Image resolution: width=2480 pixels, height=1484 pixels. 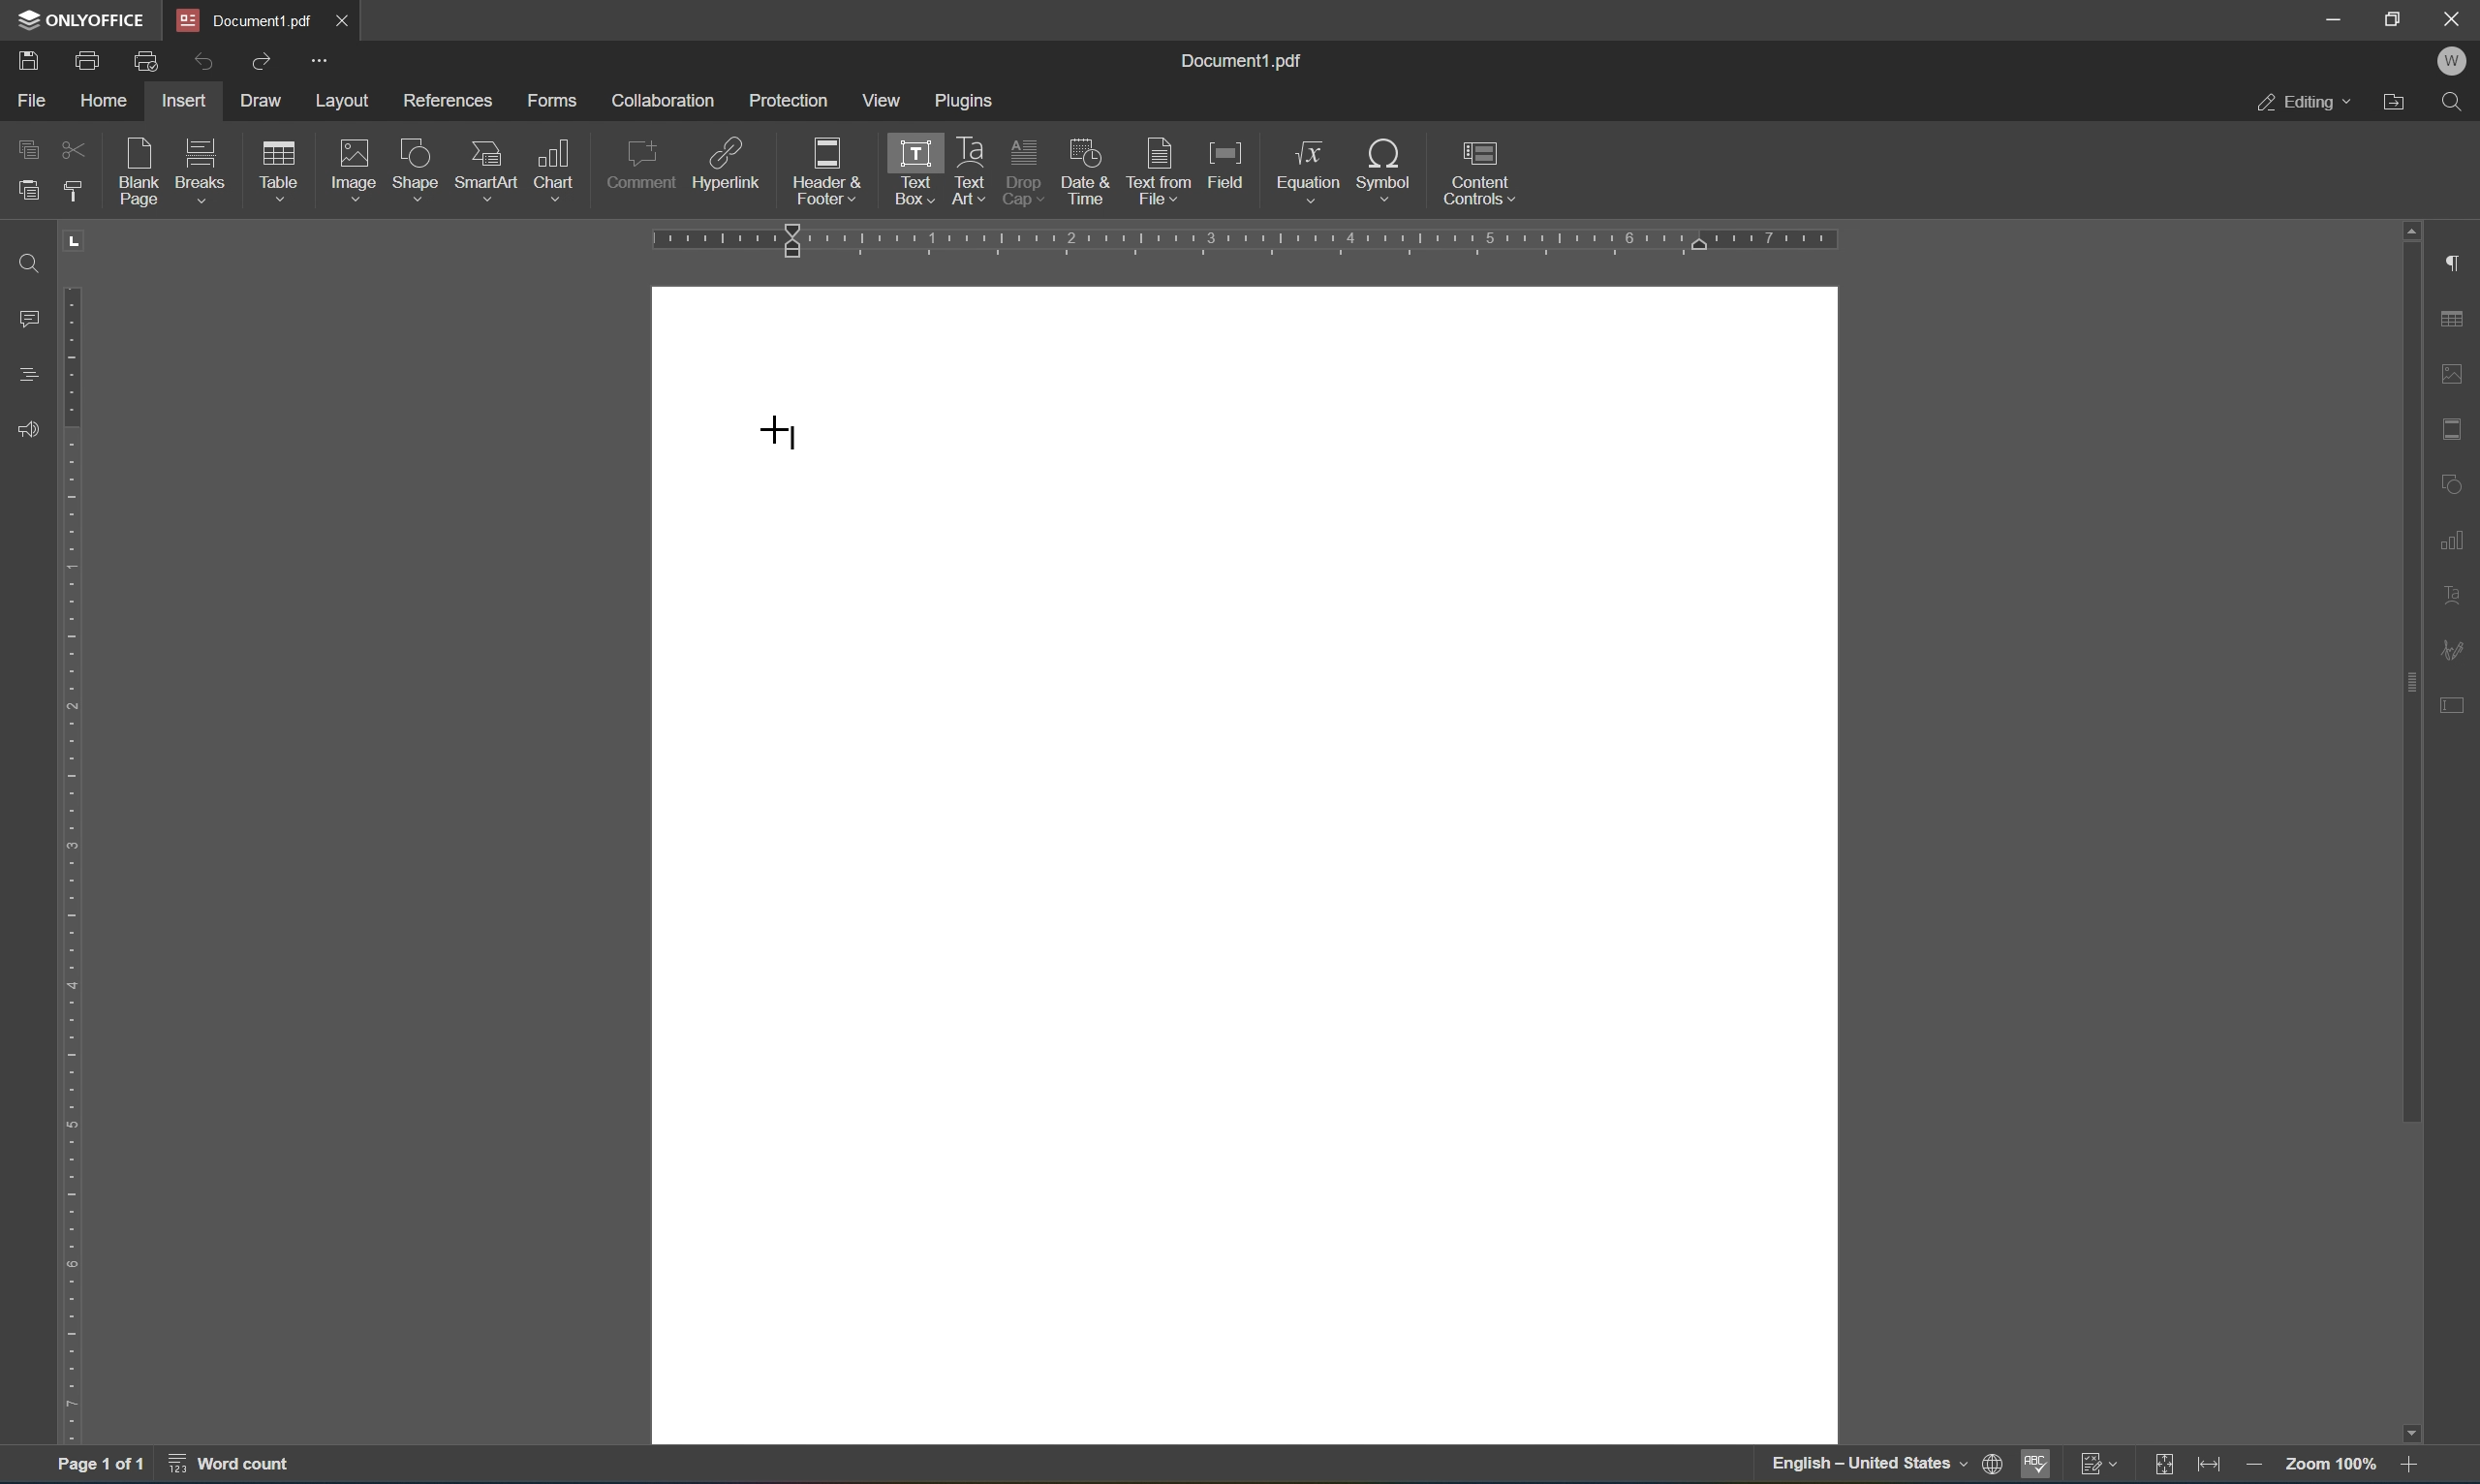 What do you see at coordinates (1241, 241) in the screenshot?
I see `ruler` at bounding box center [1241, 241].